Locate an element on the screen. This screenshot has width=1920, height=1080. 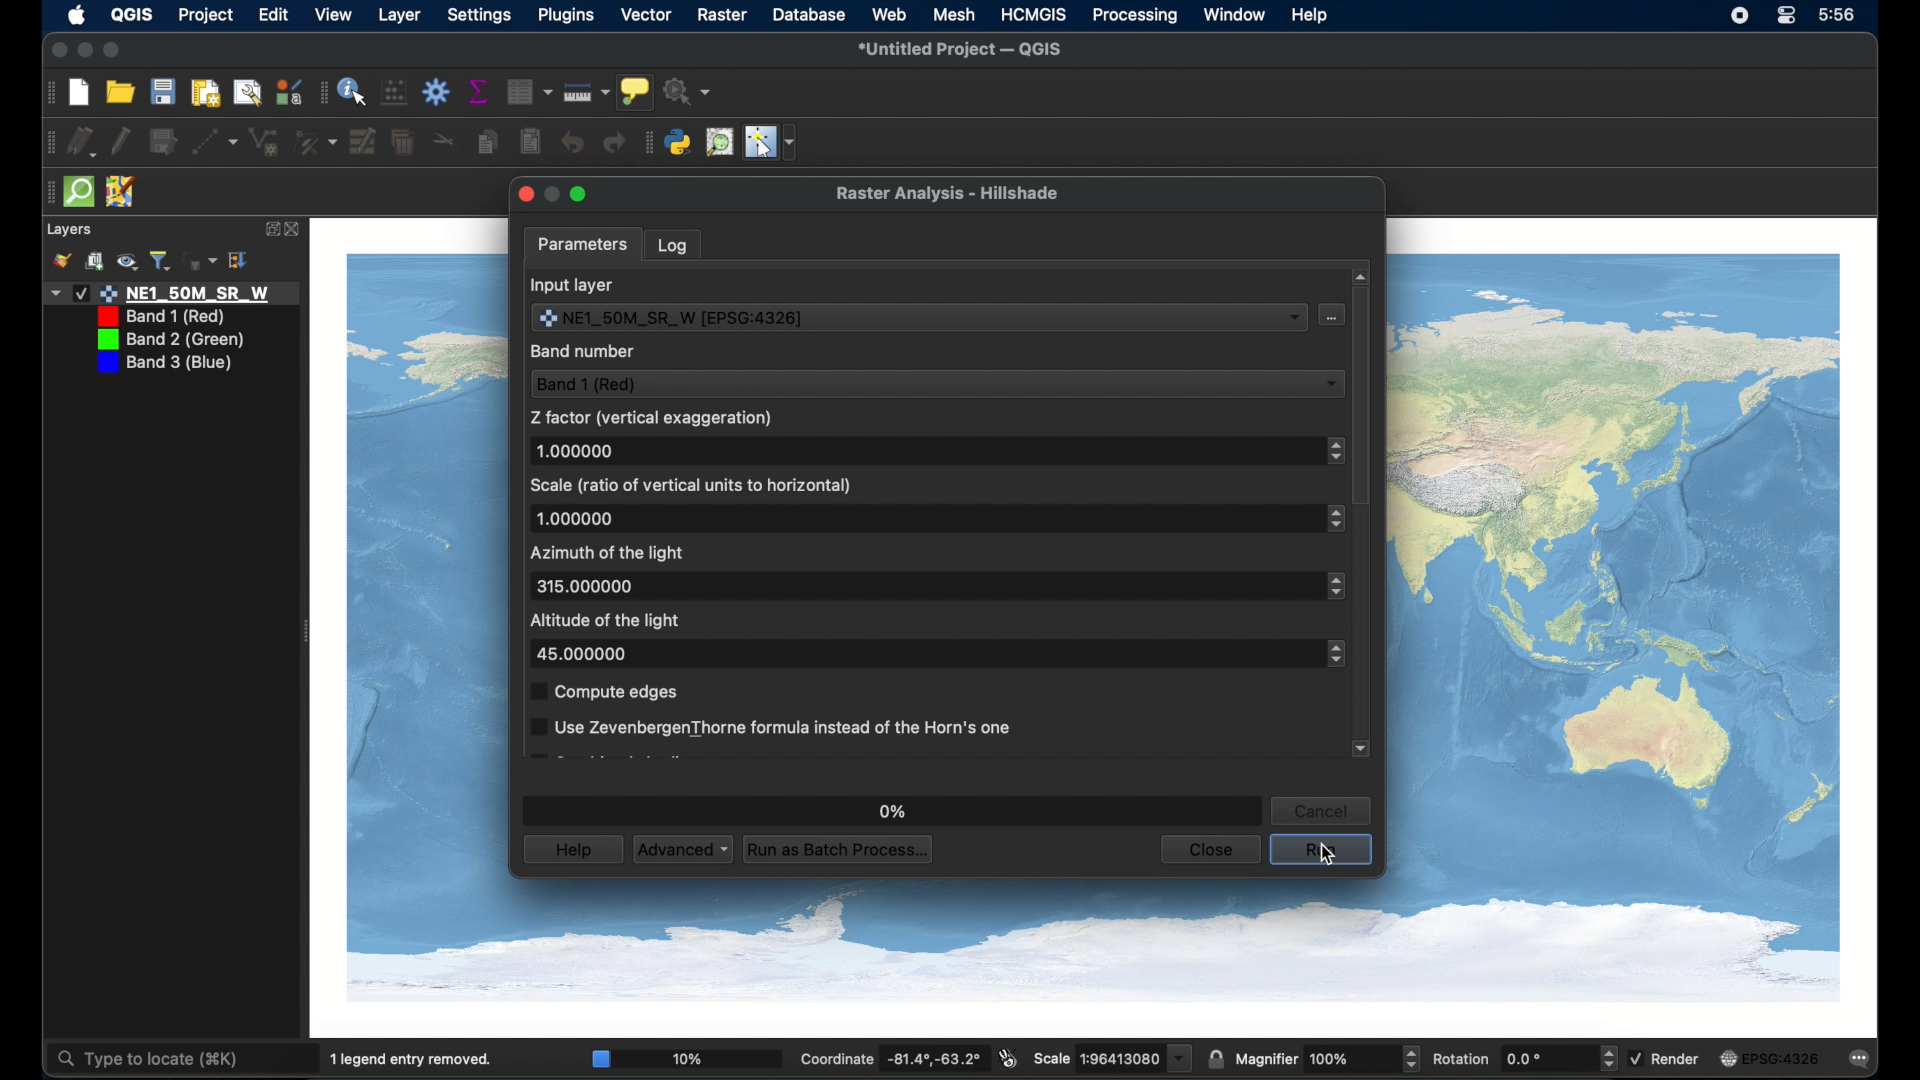
edit is located at coordinates (275, 15).